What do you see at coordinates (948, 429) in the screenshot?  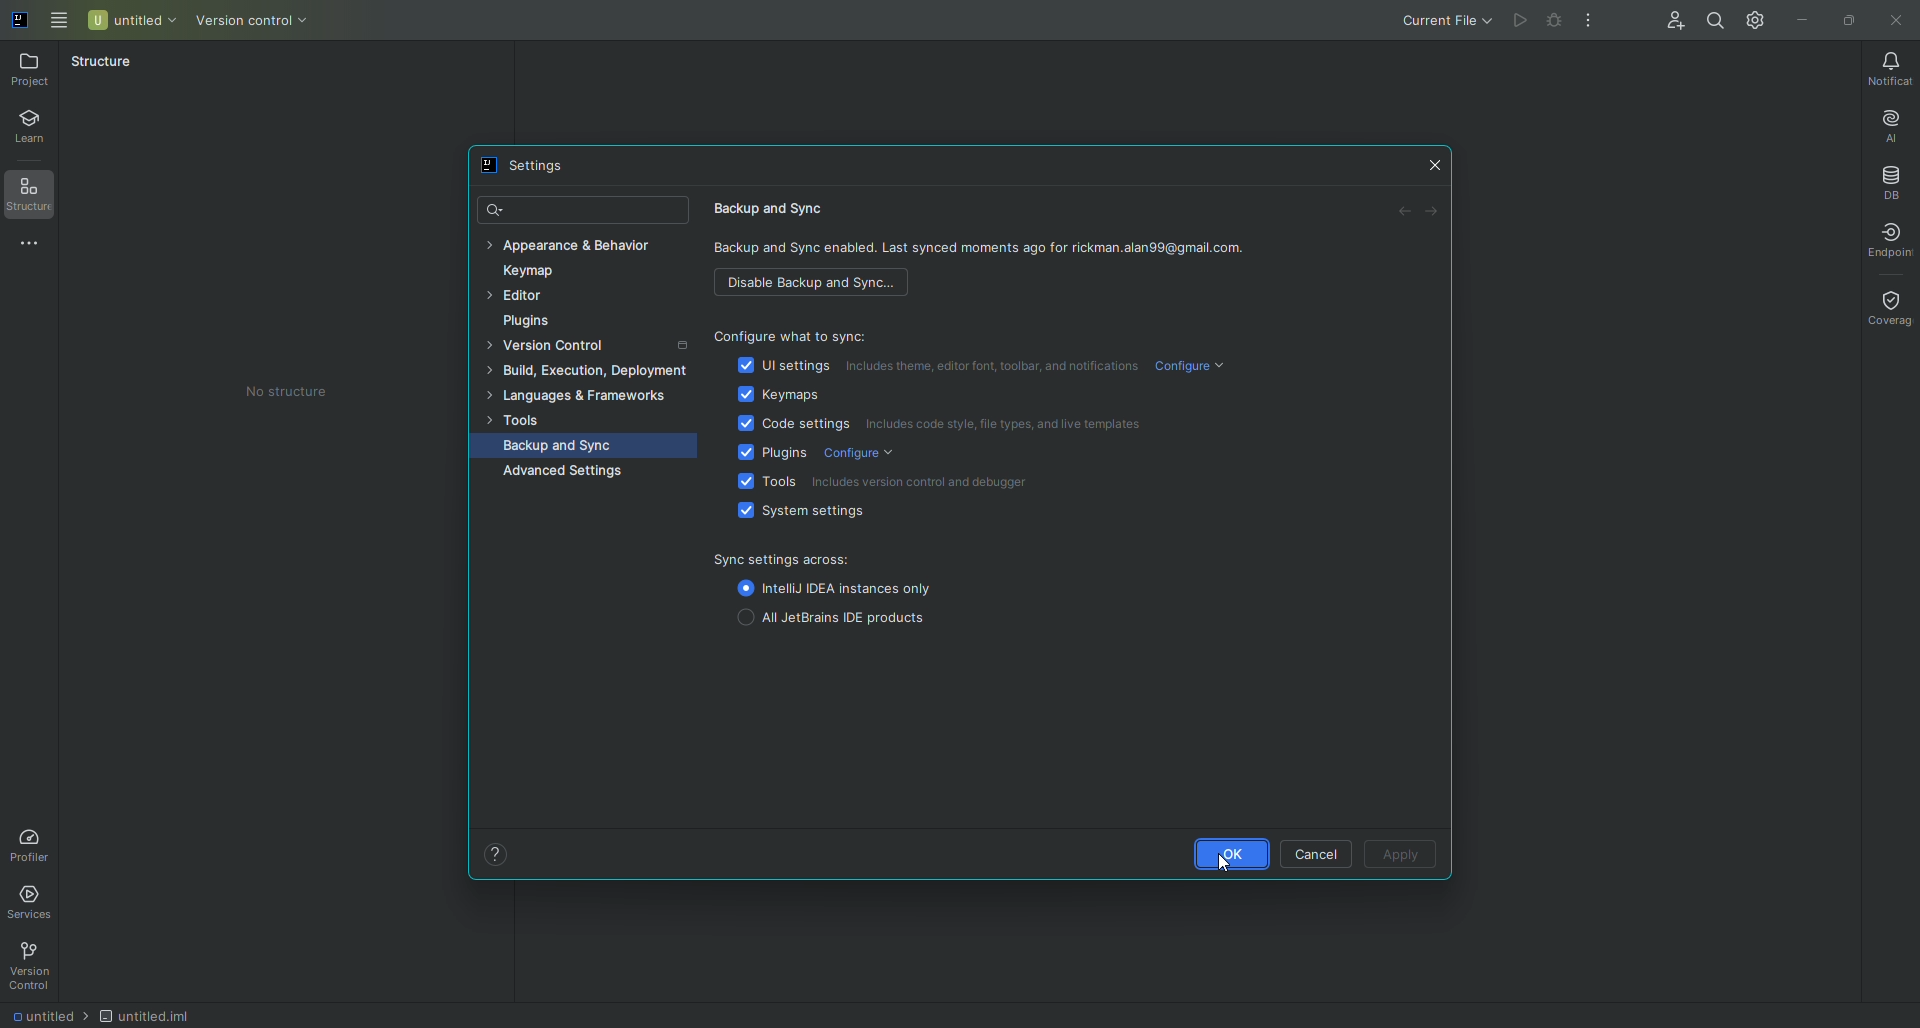 I see `Code settings Includes code style, file types, and live templates` at bounding box center [948, 429].